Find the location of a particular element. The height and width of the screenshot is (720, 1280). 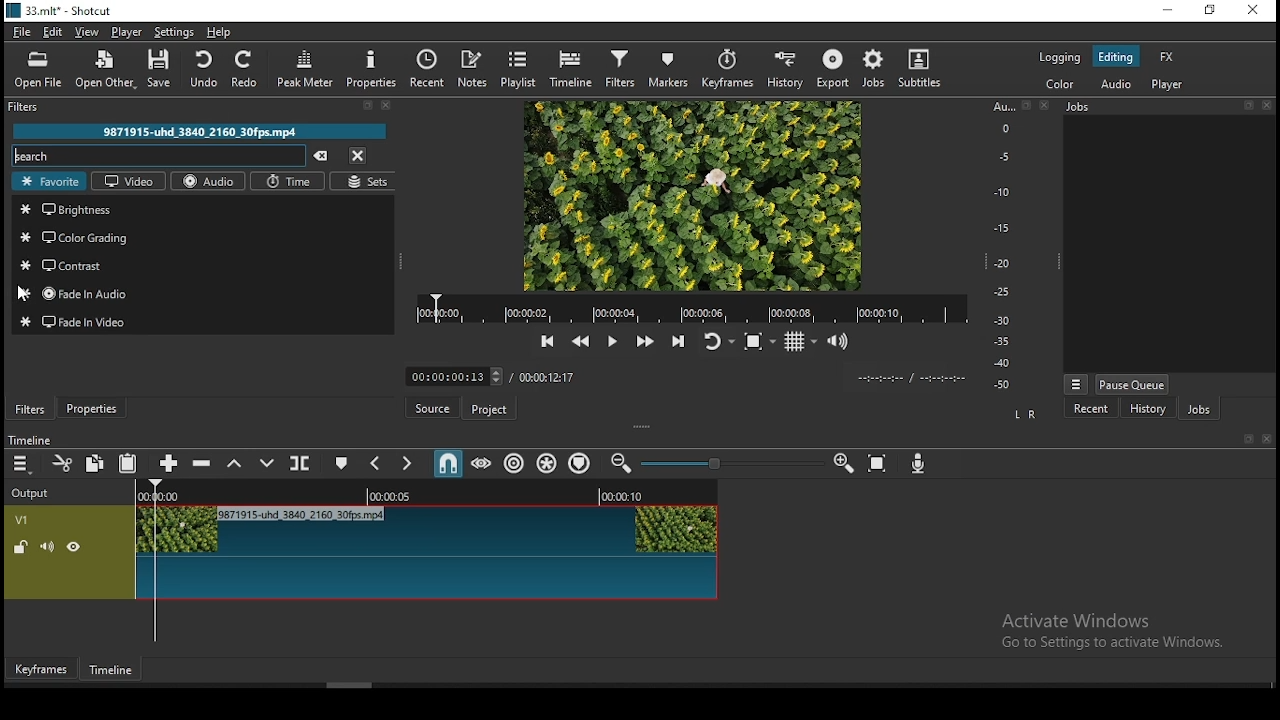

sets is located at coordinates (363, 180).